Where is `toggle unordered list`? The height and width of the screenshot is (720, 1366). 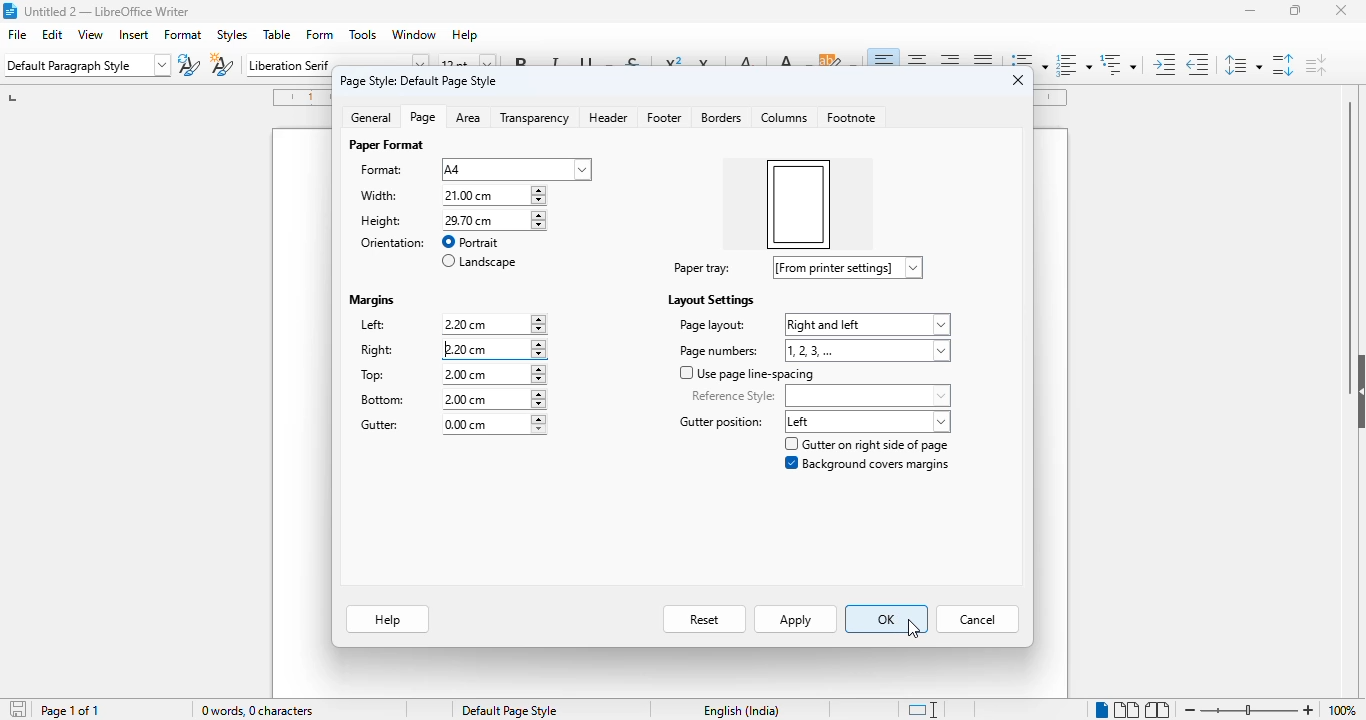 toggle unordered list is located at coordinates (1031, 59).